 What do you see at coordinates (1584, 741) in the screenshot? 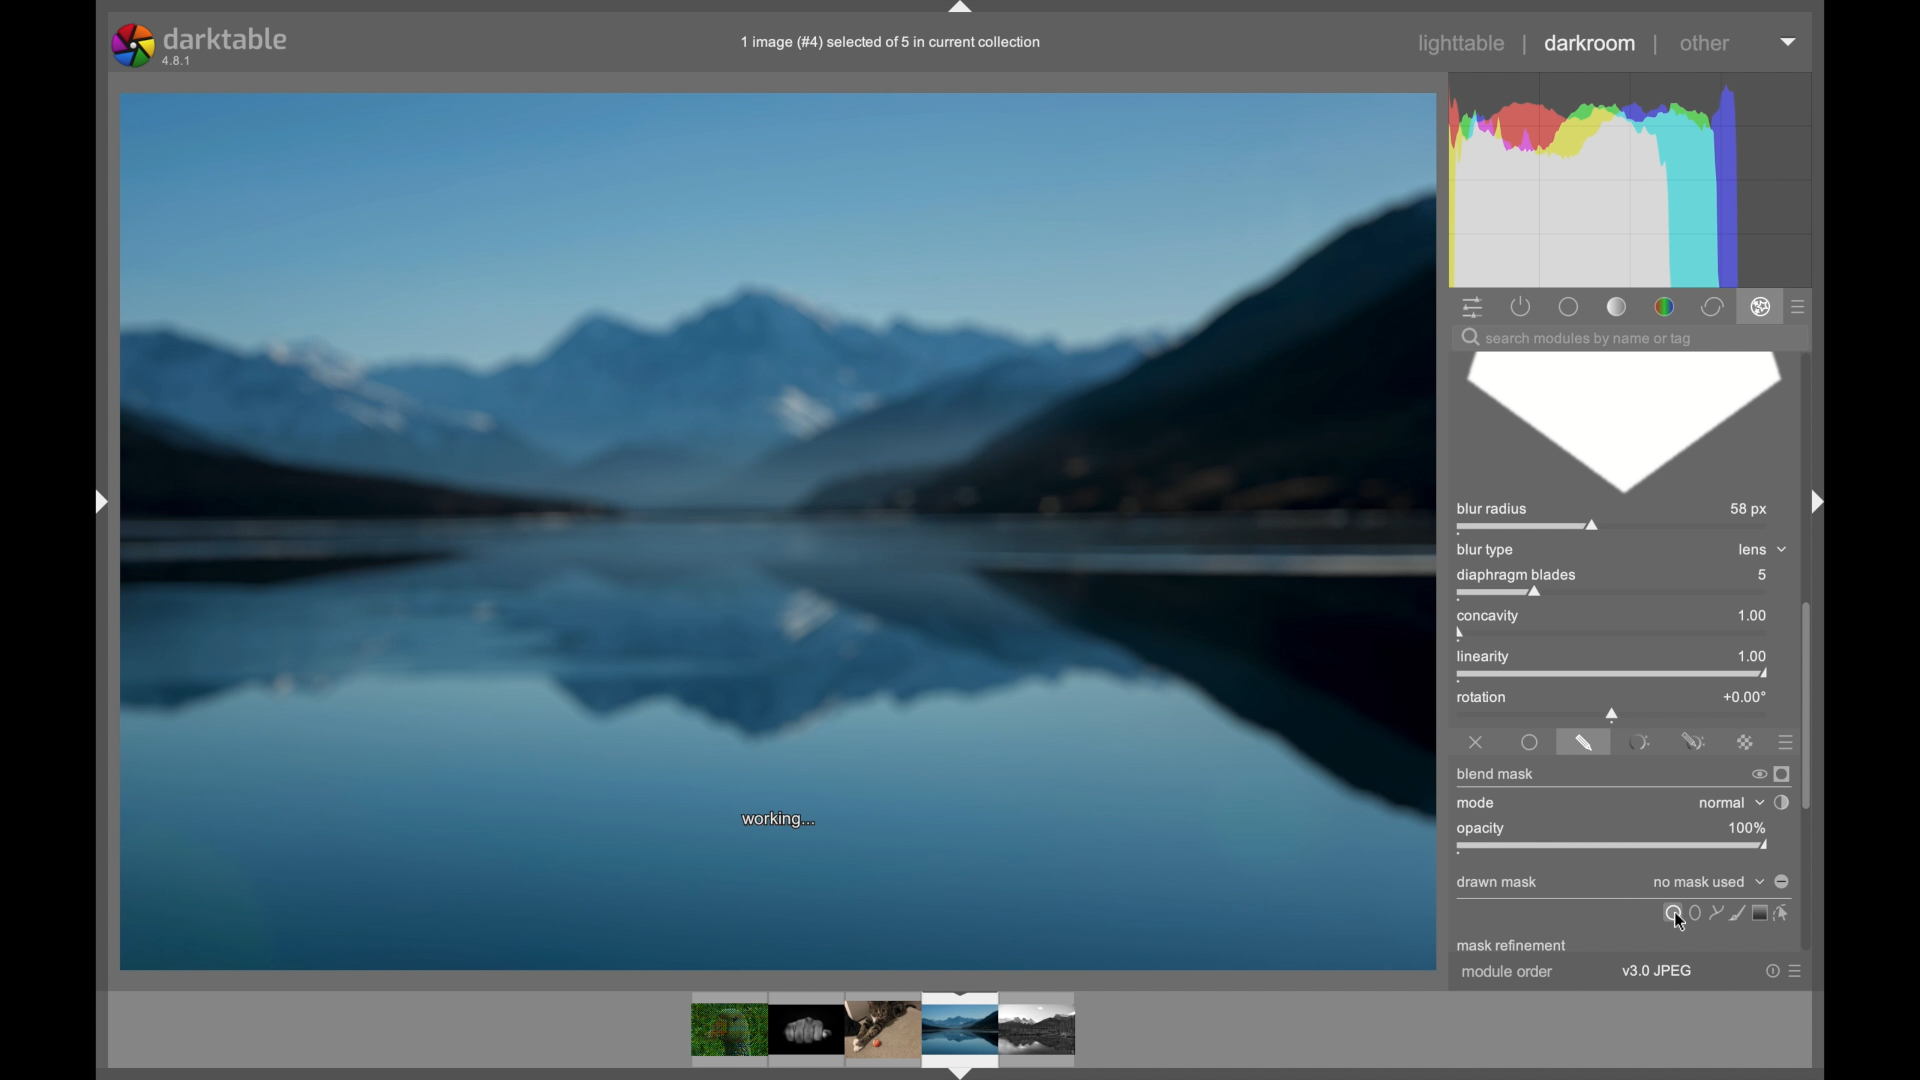
I see `drawnamsk` at bounding box center [1584, 741].